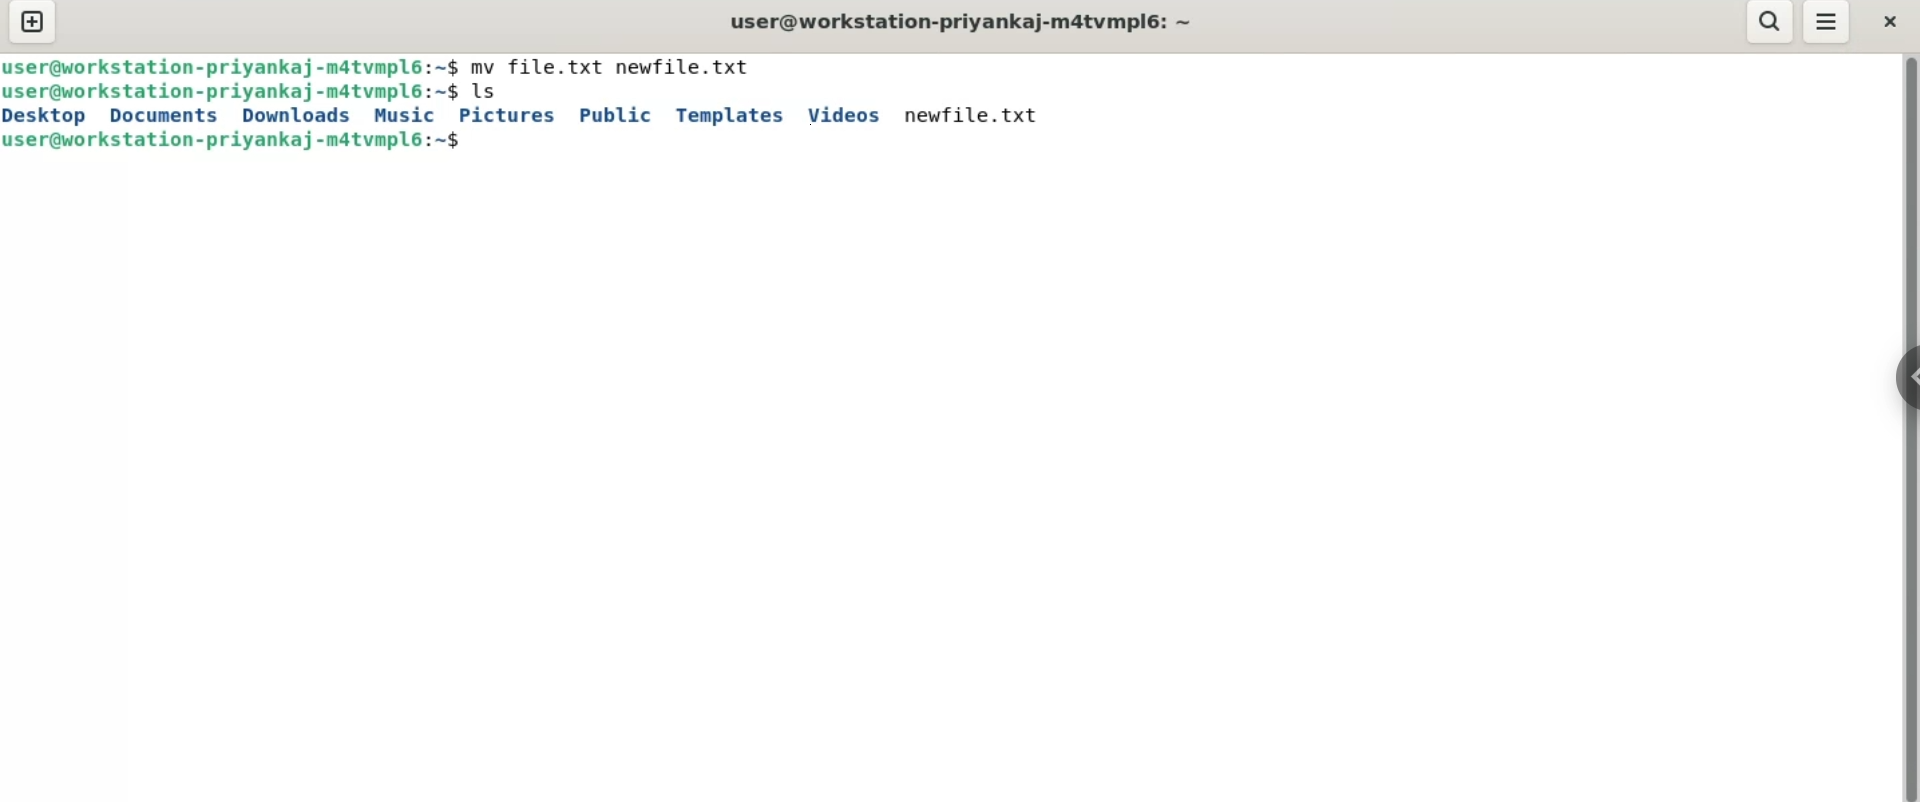  What do you see at coordinates (975, 115) in the screenshot?
I see `newfil.txt` at bounding box center [975, 115].